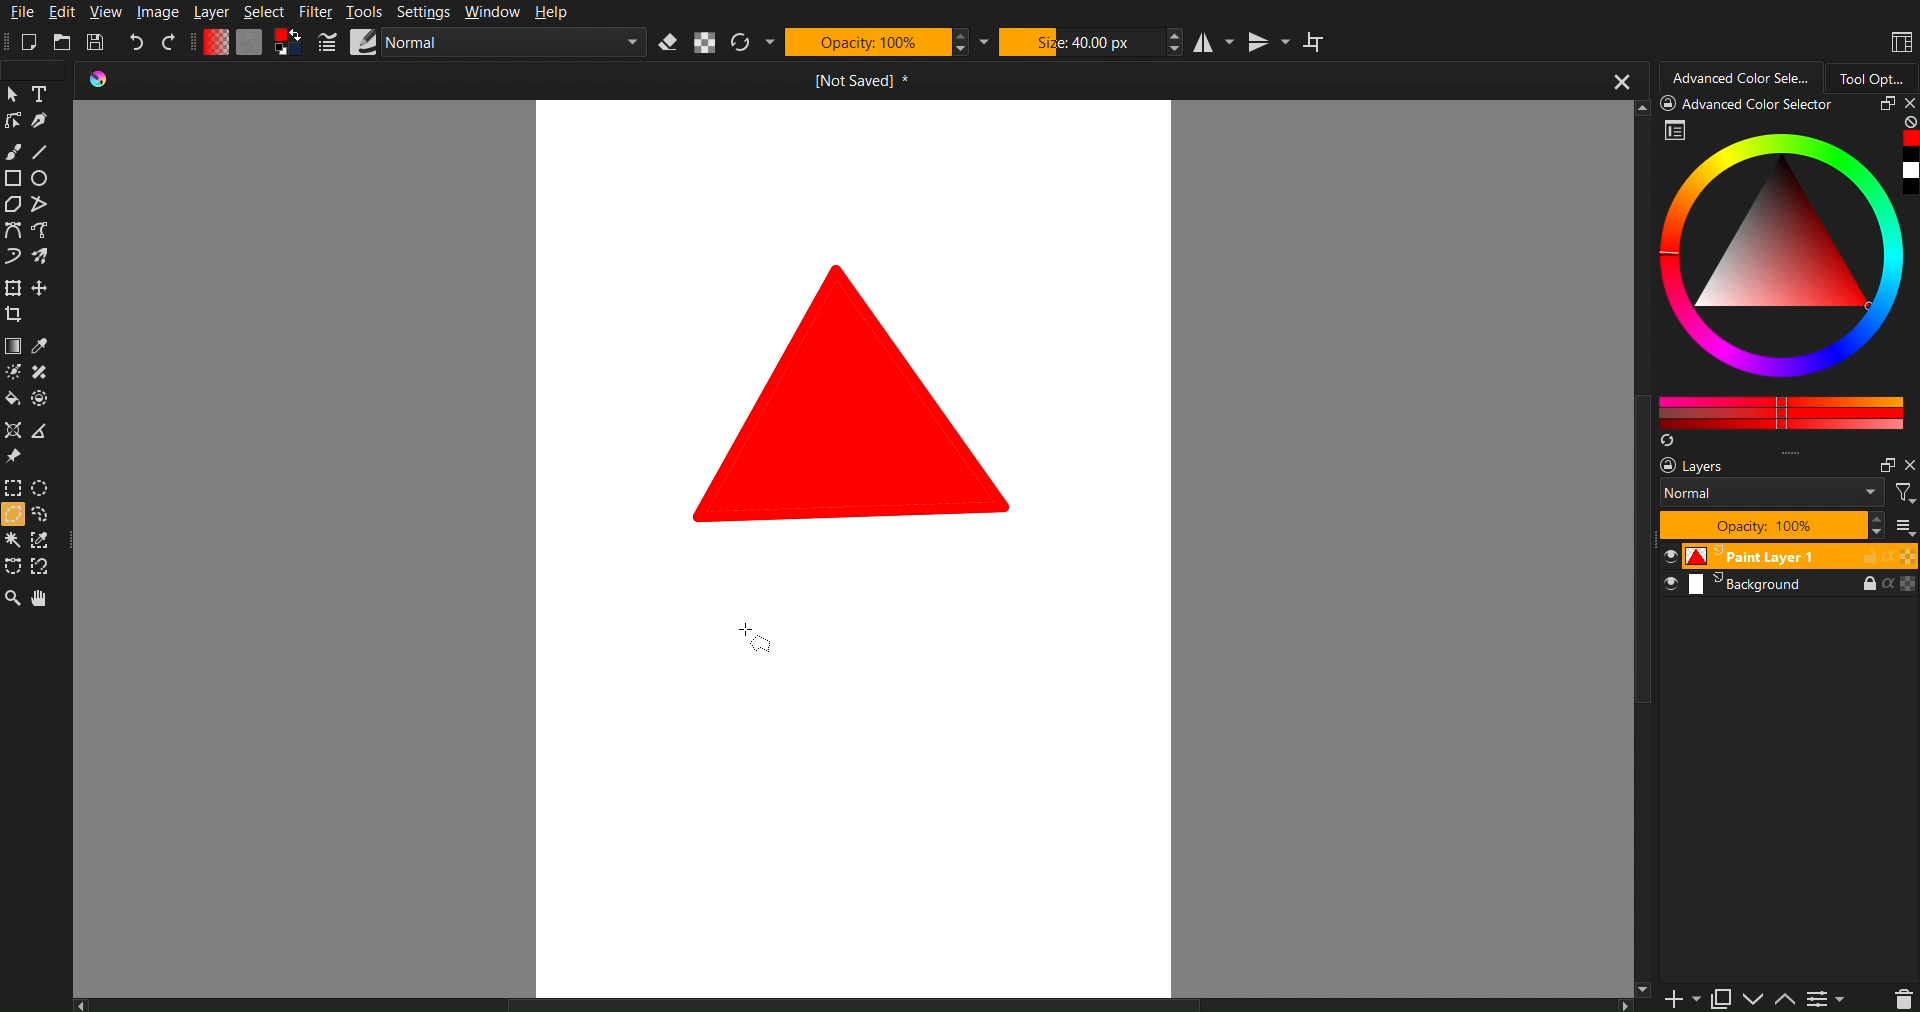 The width and height of the screenshot is (1920, 1012). What do you see at coordinates (18, 13) in the screenshot?
I see `File` at bounding box center [18, 13].